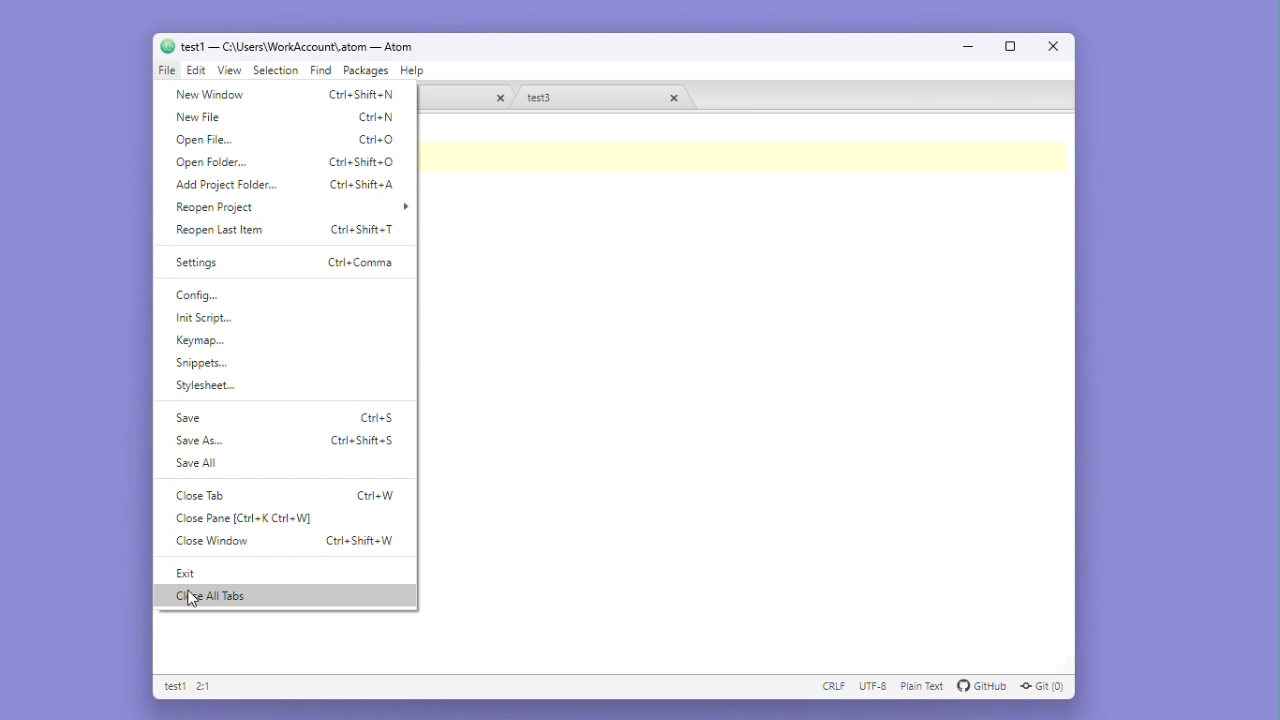 This screenshot has height=720, width=1280. Describe the element at coordinates (1009, 48) in the screenshot. I see `Maximize` at that location.